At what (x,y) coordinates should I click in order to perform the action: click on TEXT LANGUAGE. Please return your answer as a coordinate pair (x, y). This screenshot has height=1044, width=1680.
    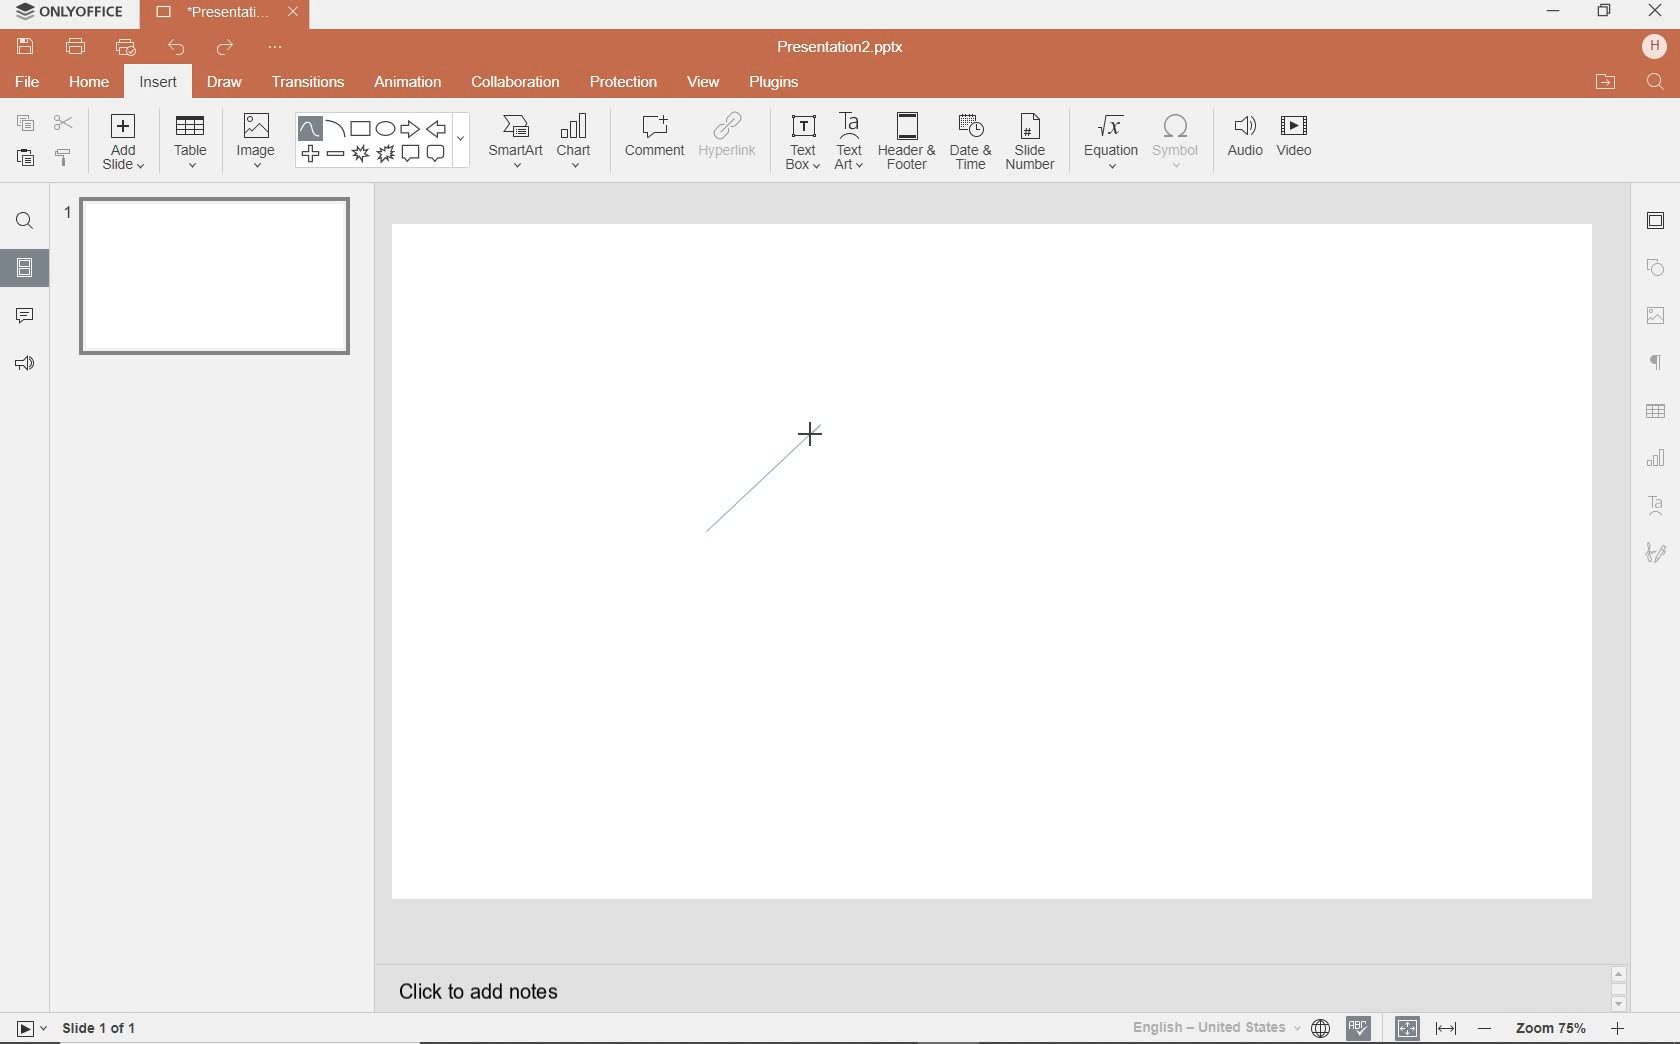
    Looking at the image, I should click on (1230, 1025).